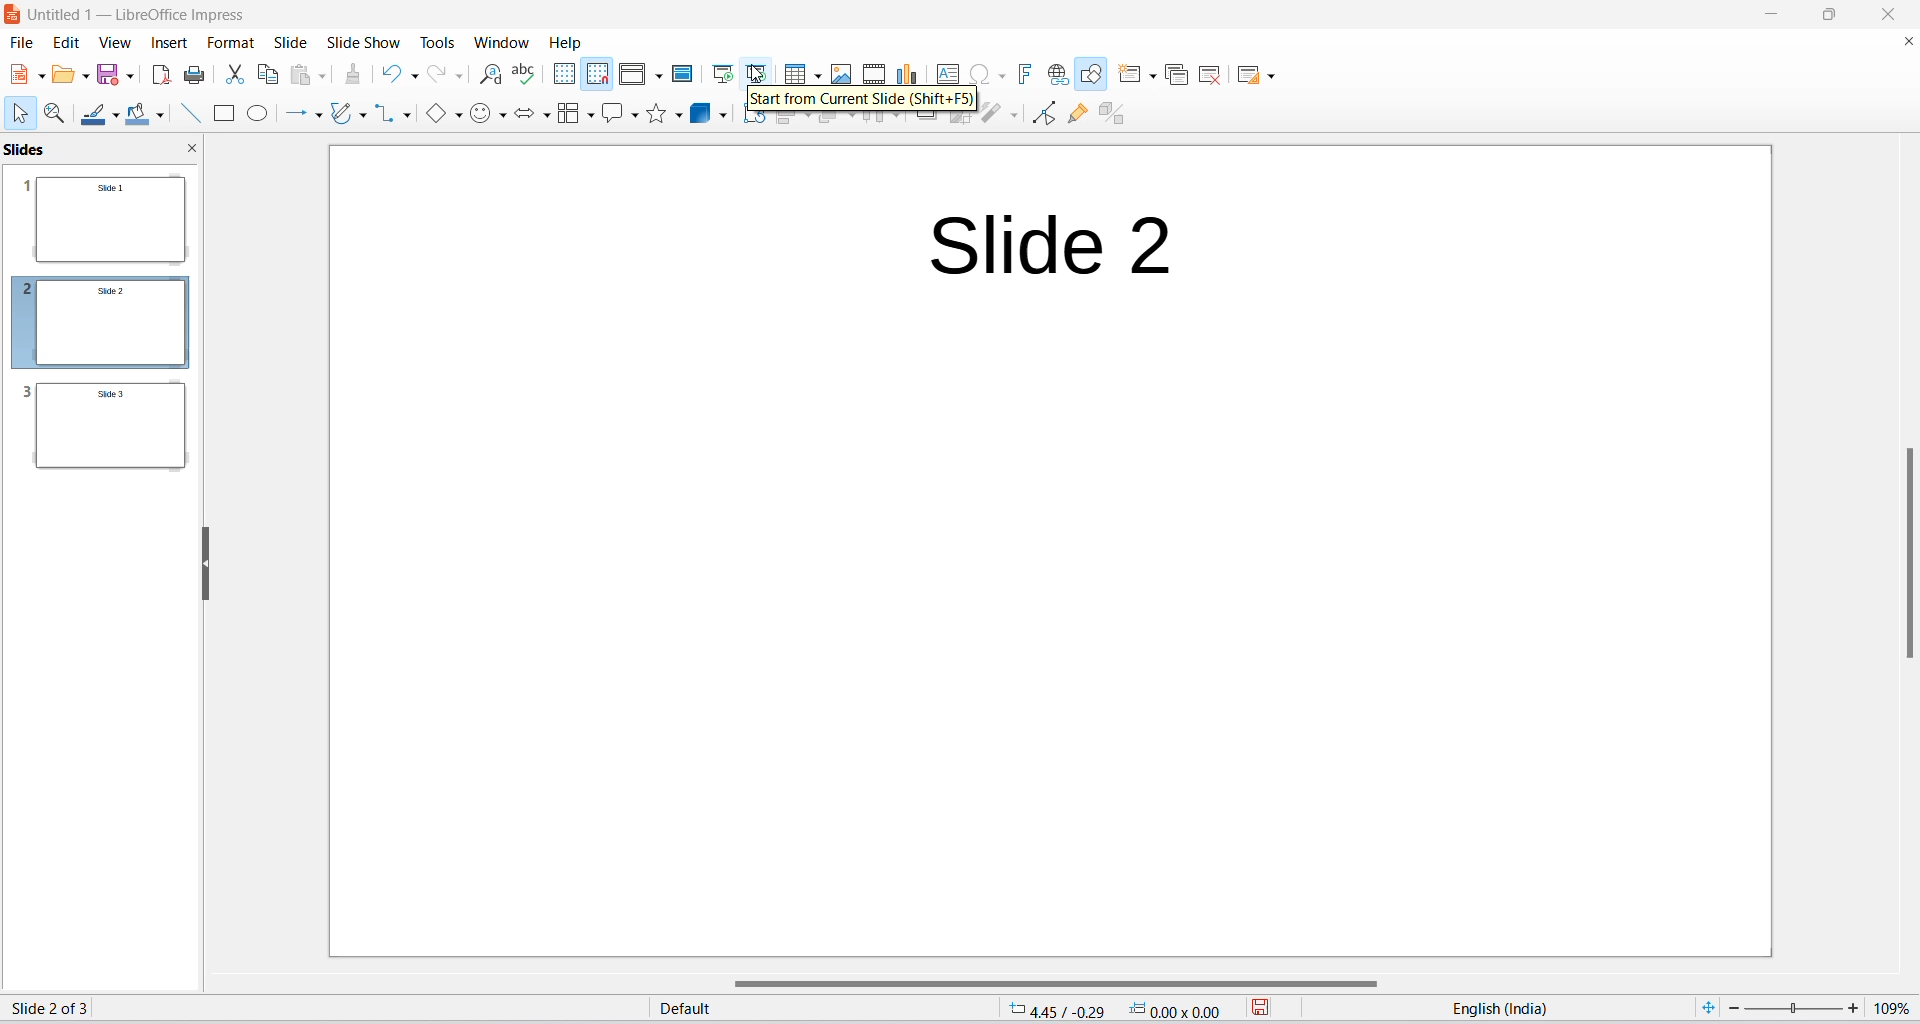  I want to click on basic shapes, so click(435, 116).